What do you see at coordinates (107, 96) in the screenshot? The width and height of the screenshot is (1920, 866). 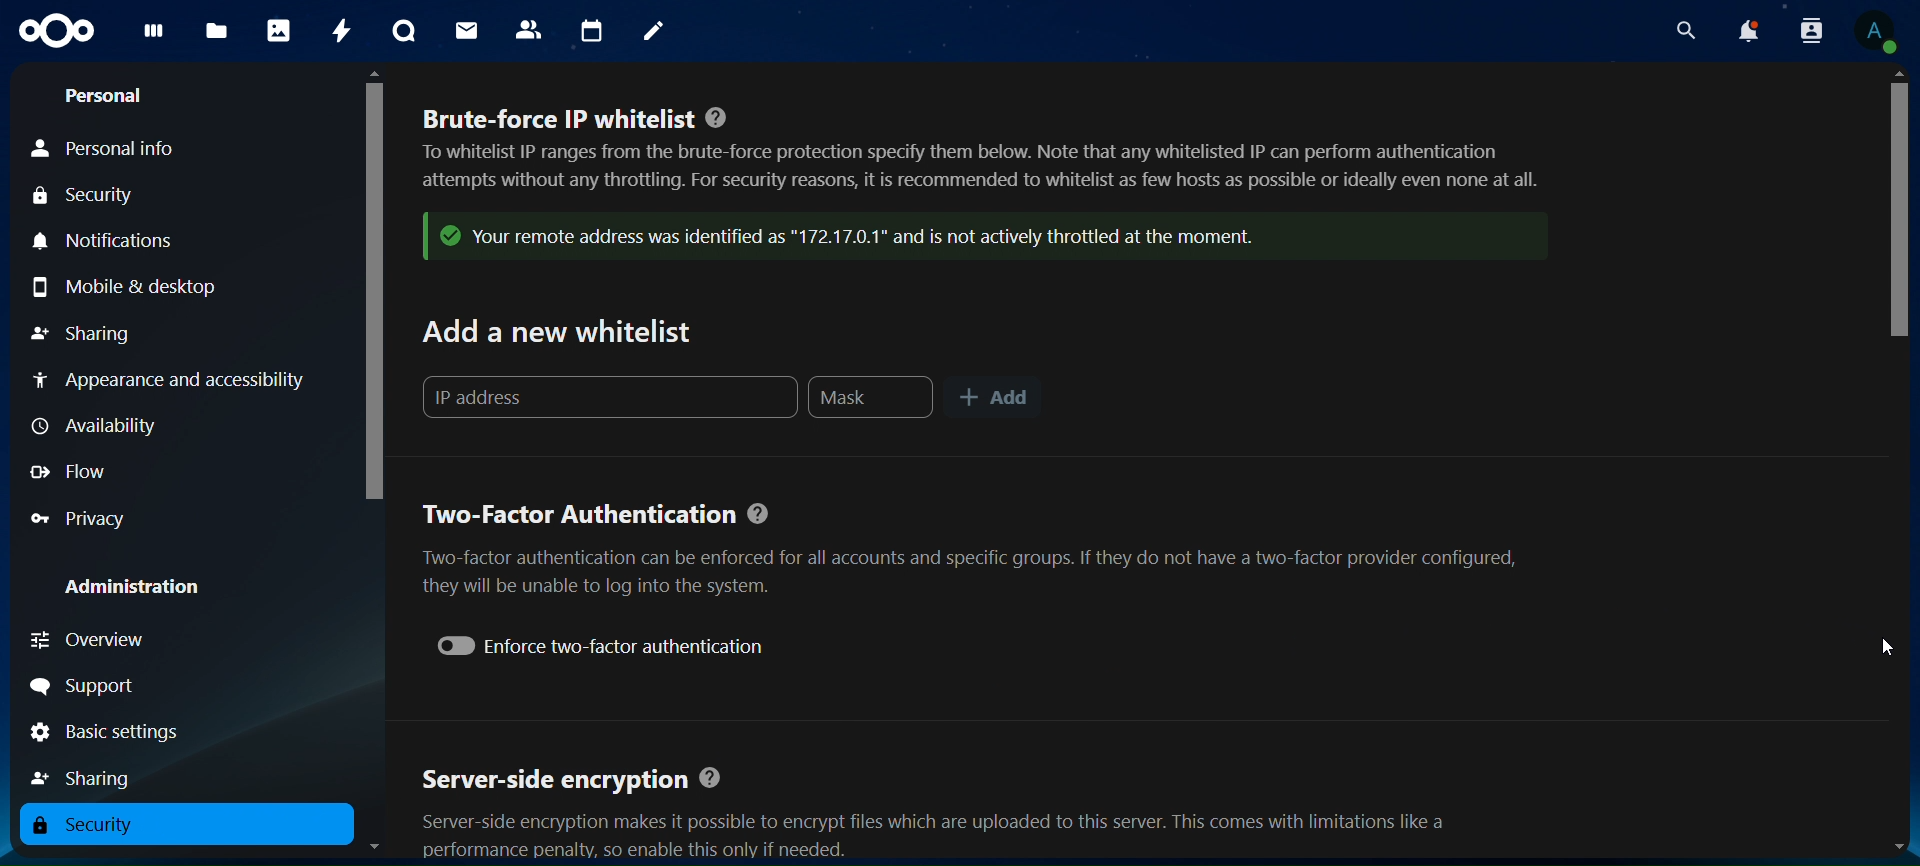 I see `personal` at bounding box center [107, 96].